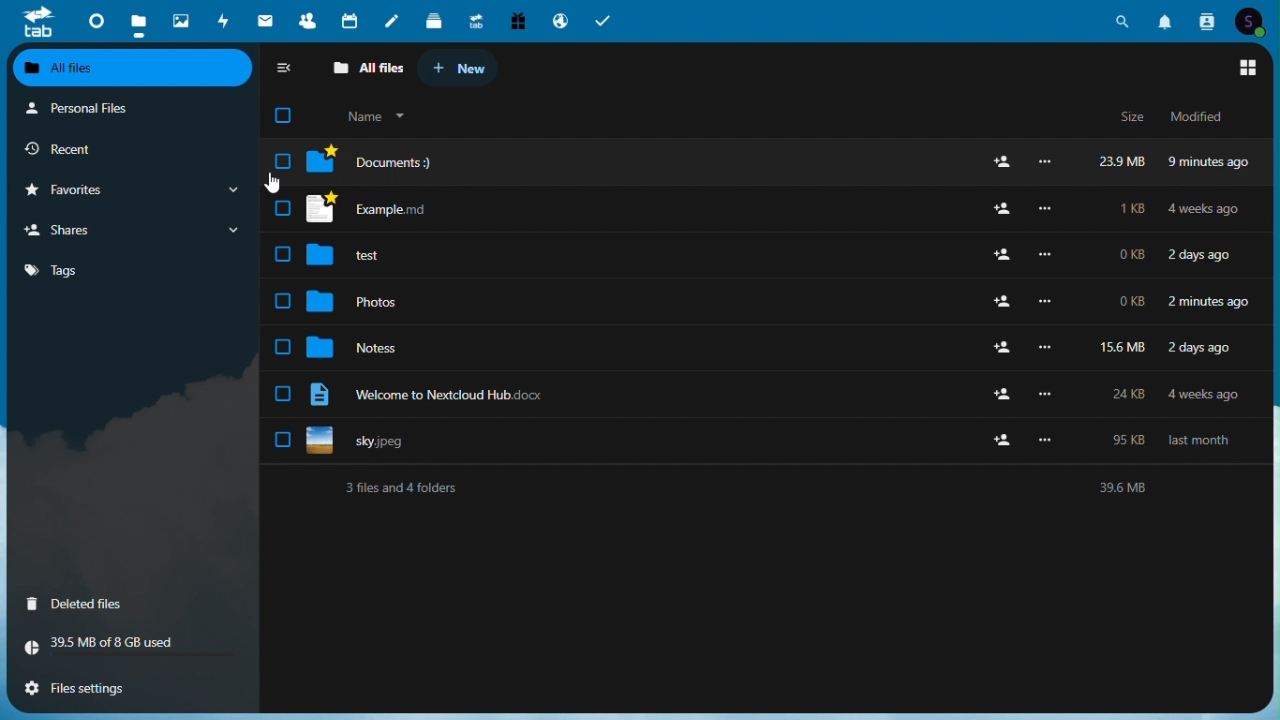 This screenshot has height=720, width=1280. I want to click on account icon, so click(1255, 20).